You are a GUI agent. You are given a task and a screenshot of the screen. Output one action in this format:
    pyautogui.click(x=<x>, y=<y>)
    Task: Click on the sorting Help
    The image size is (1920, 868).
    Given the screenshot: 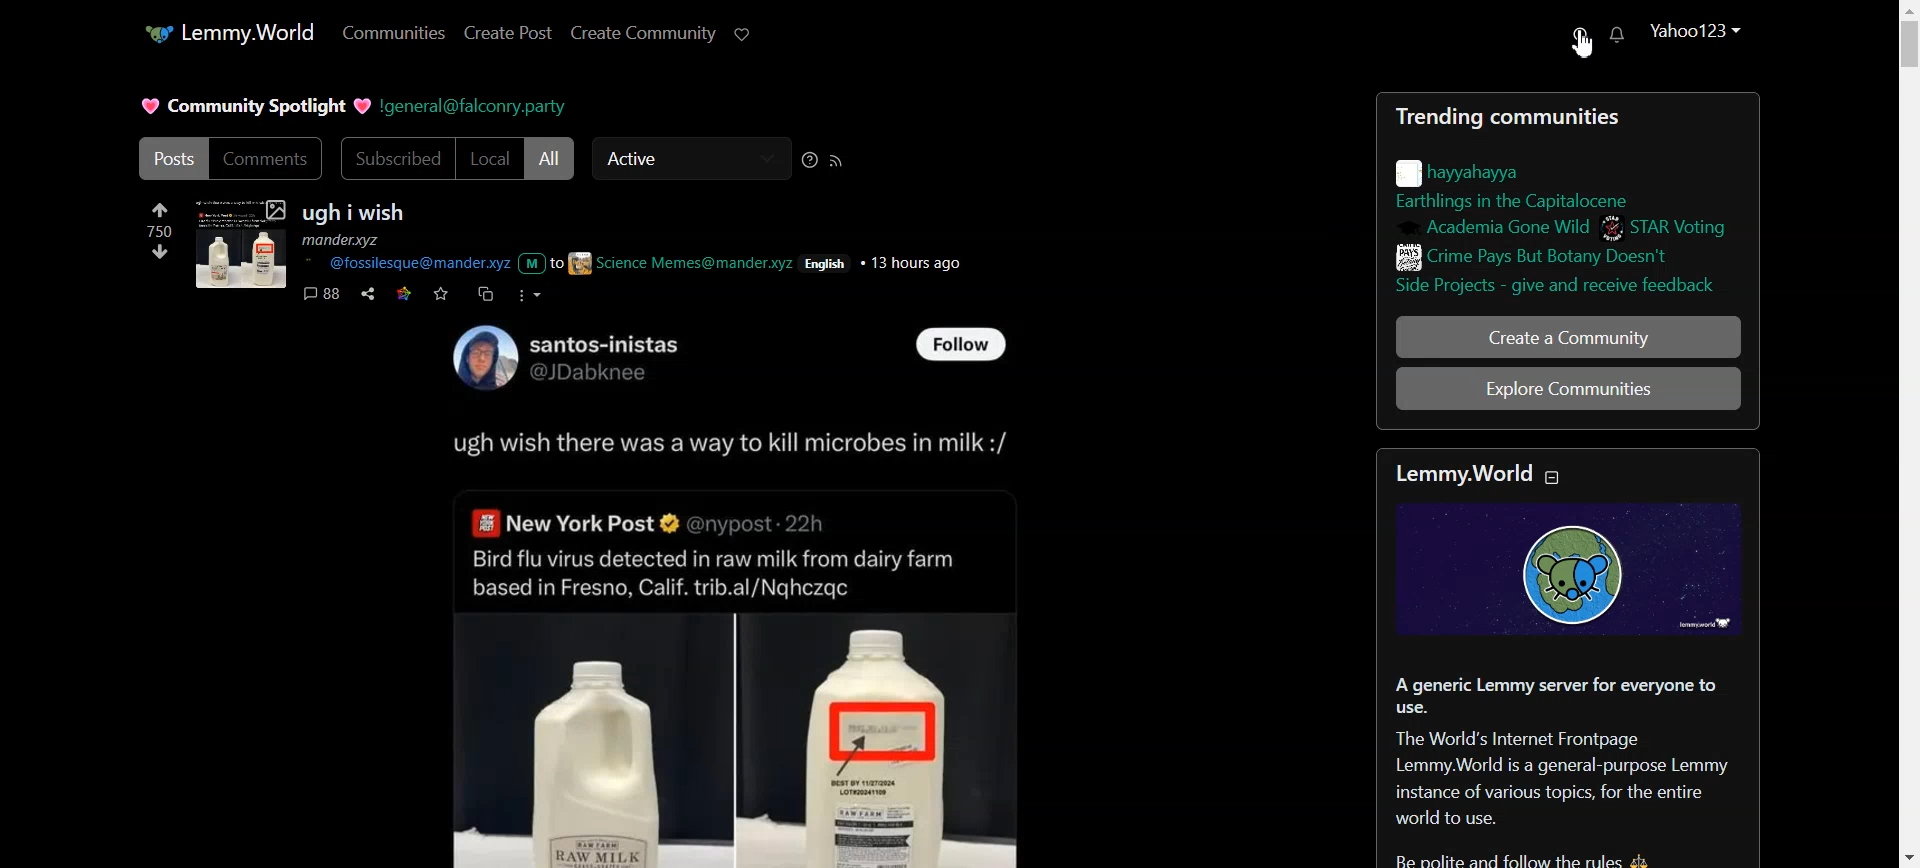 What is the action you would take?
    pyautogui.click(x=810, y=159)
    